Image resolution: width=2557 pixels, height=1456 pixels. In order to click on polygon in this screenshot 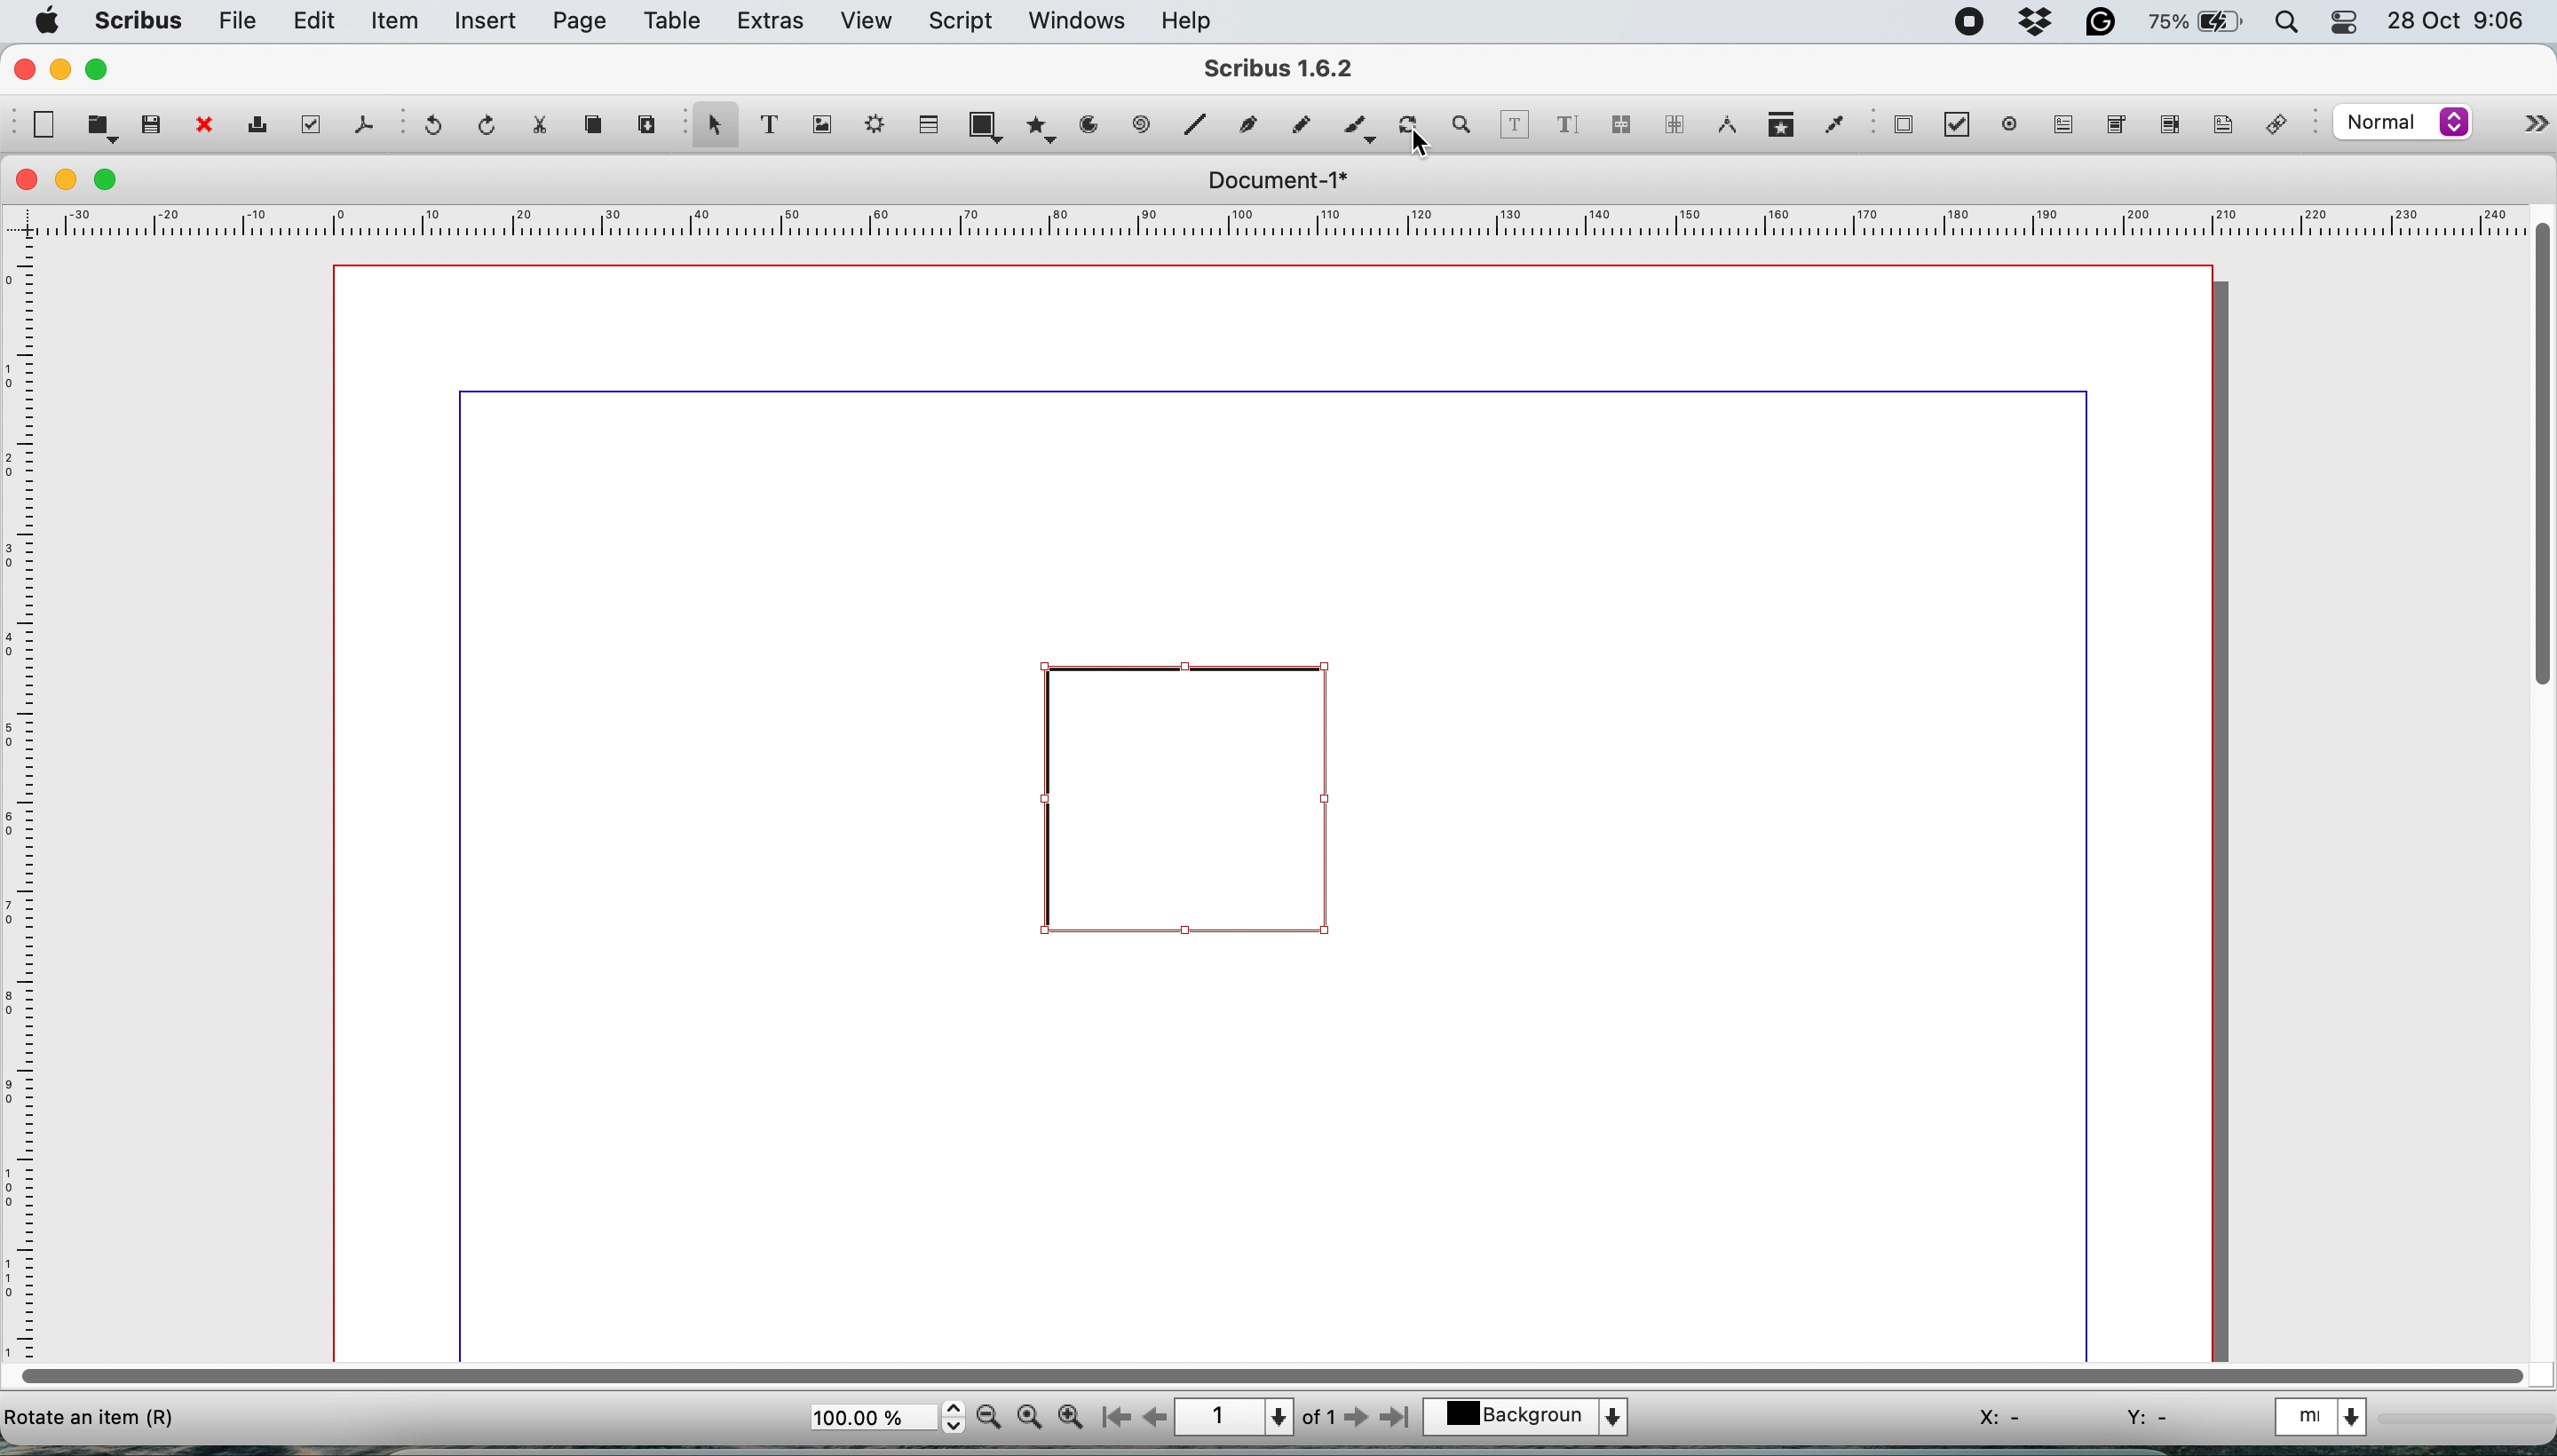, I will do `click(1039, 131)`.